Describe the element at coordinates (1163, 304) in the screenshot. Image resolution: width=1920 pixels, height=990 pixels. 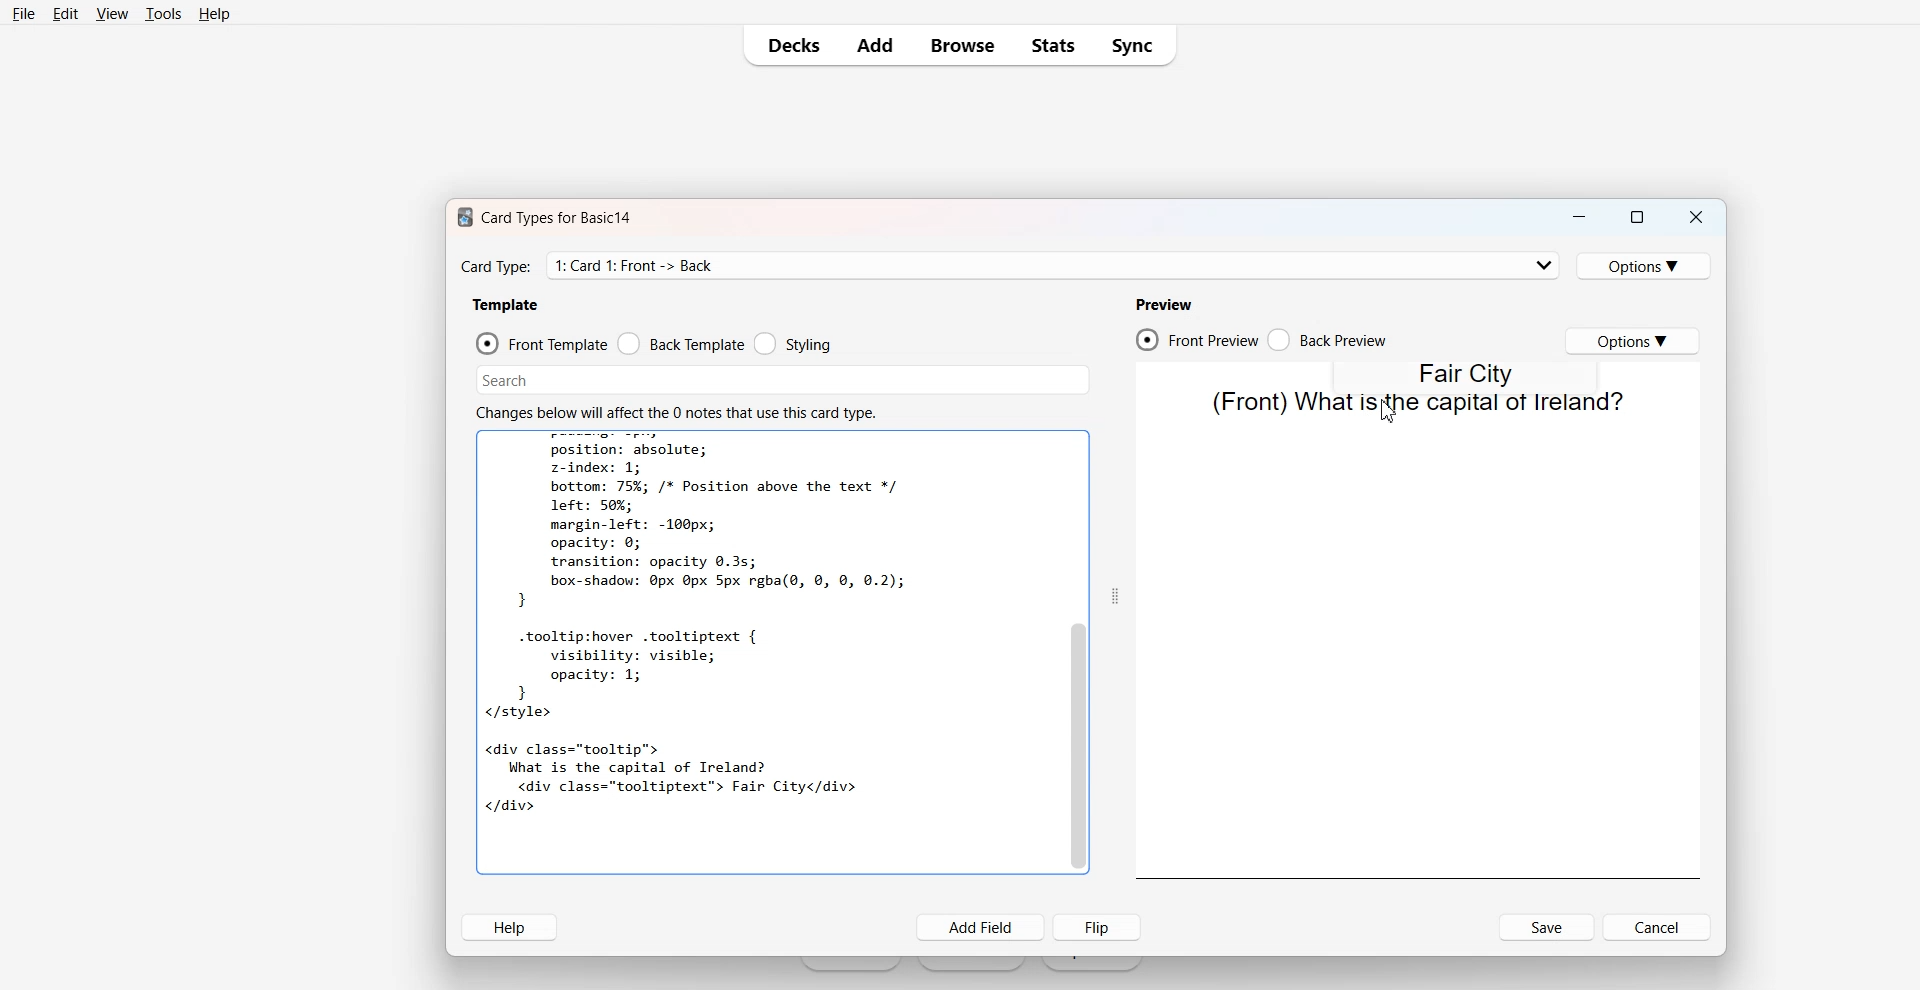
I see `Preview` at that location.